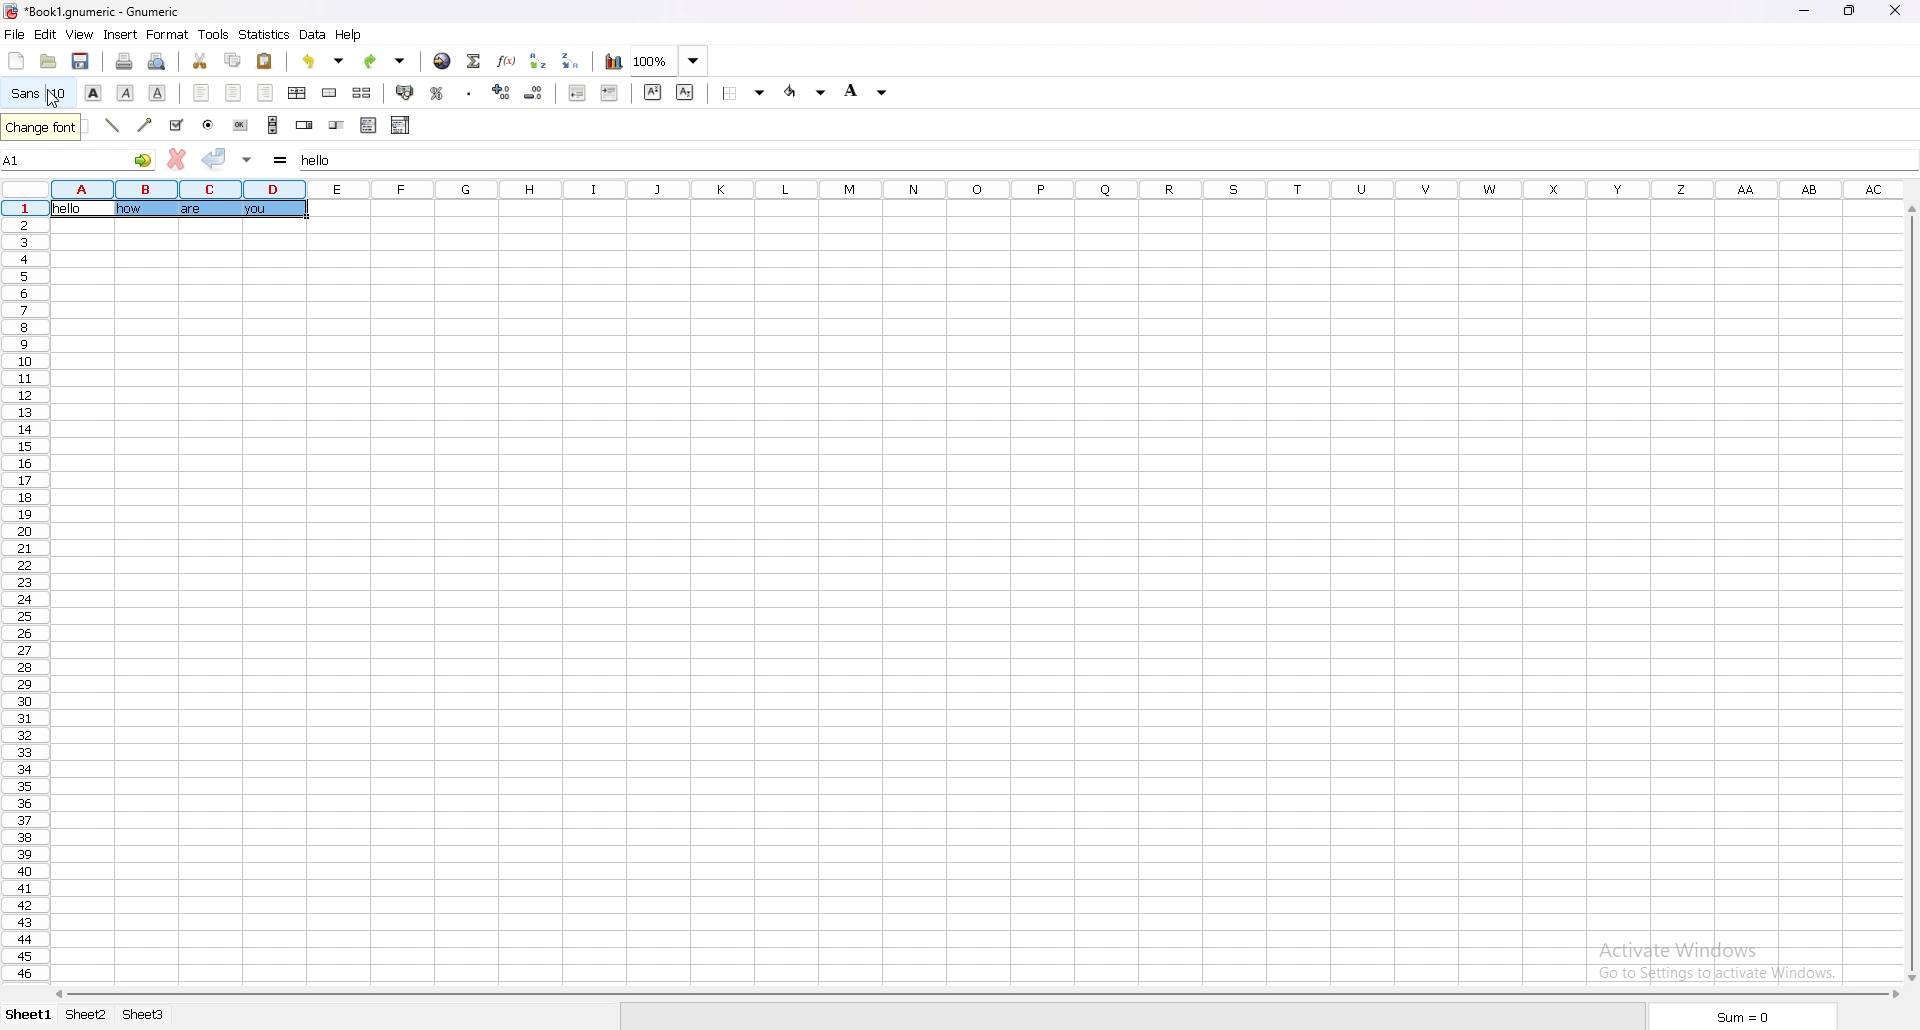 Image resolution: width=1920 pixels, height=1030 pixels. I want to click on spin button, so click(304, 125).